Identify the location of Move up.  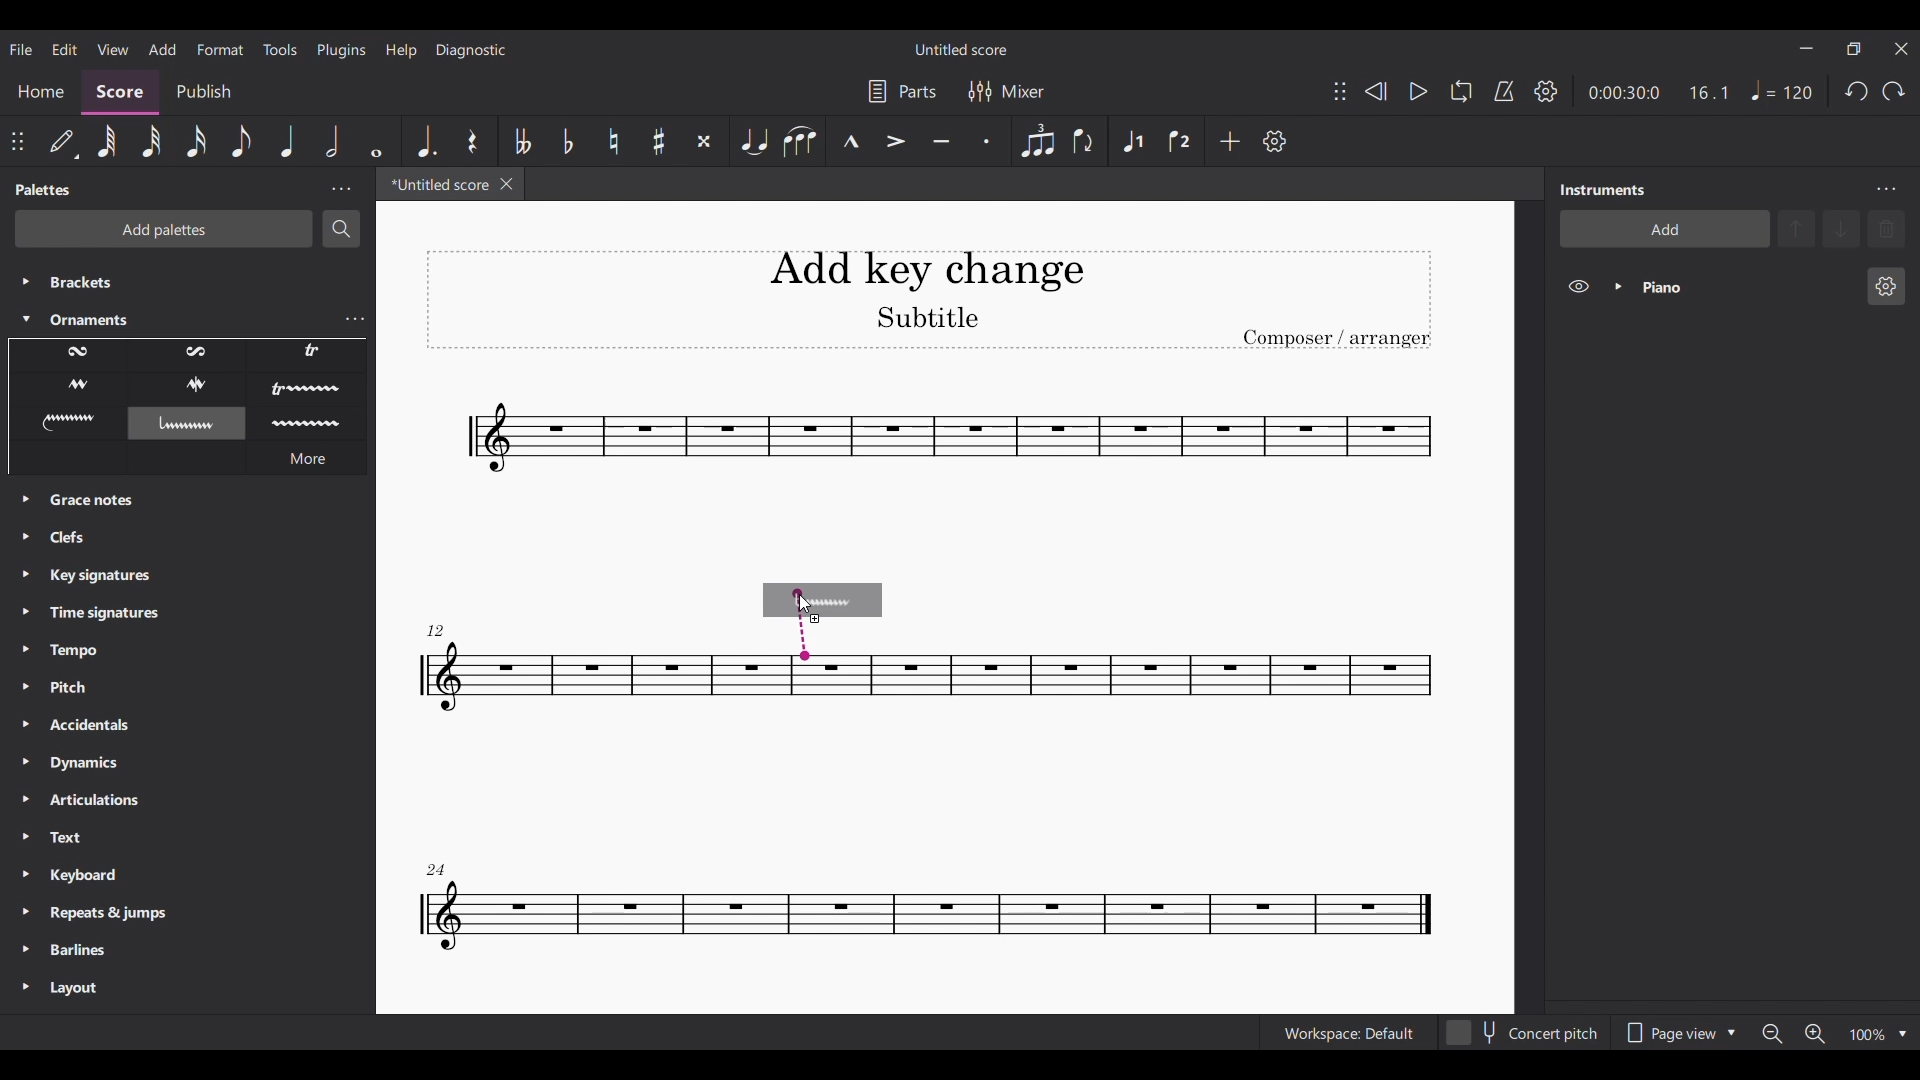
(1796, 229).